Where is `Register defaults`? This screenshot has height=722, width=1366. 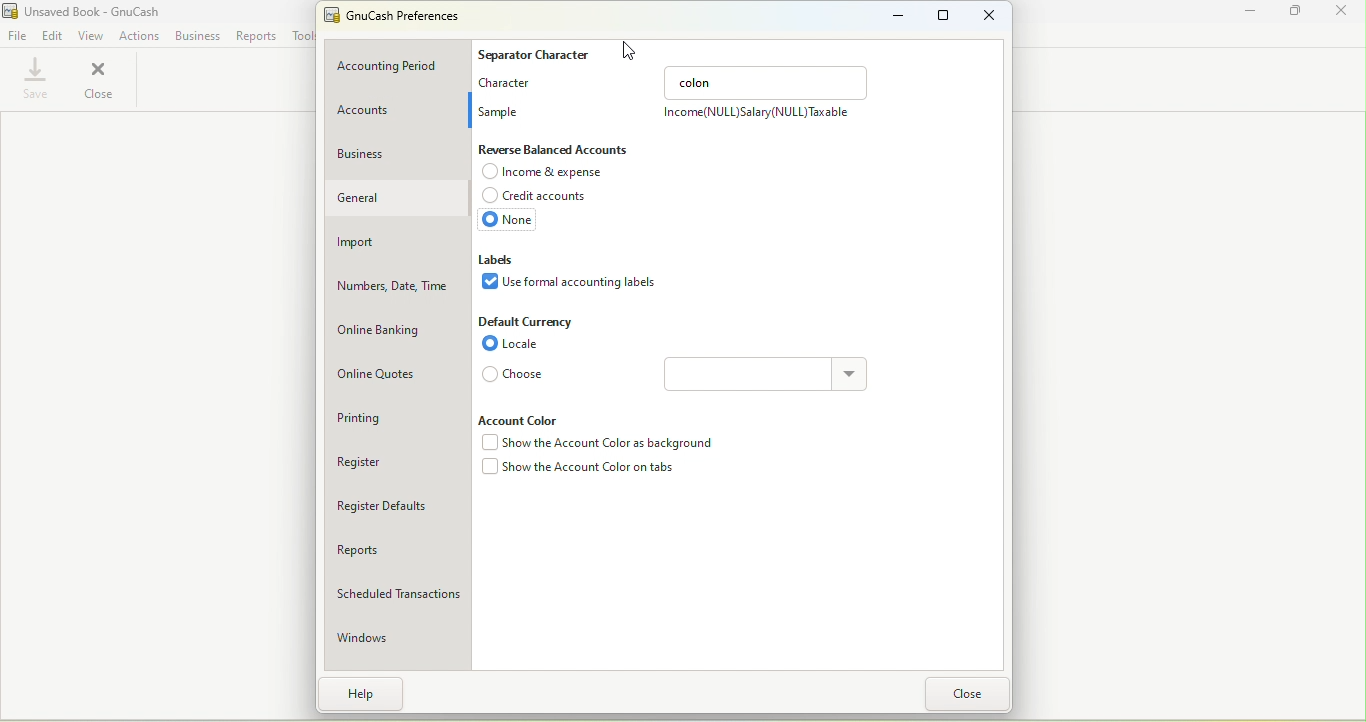
Register defaults is located at coordinates (396, 504).